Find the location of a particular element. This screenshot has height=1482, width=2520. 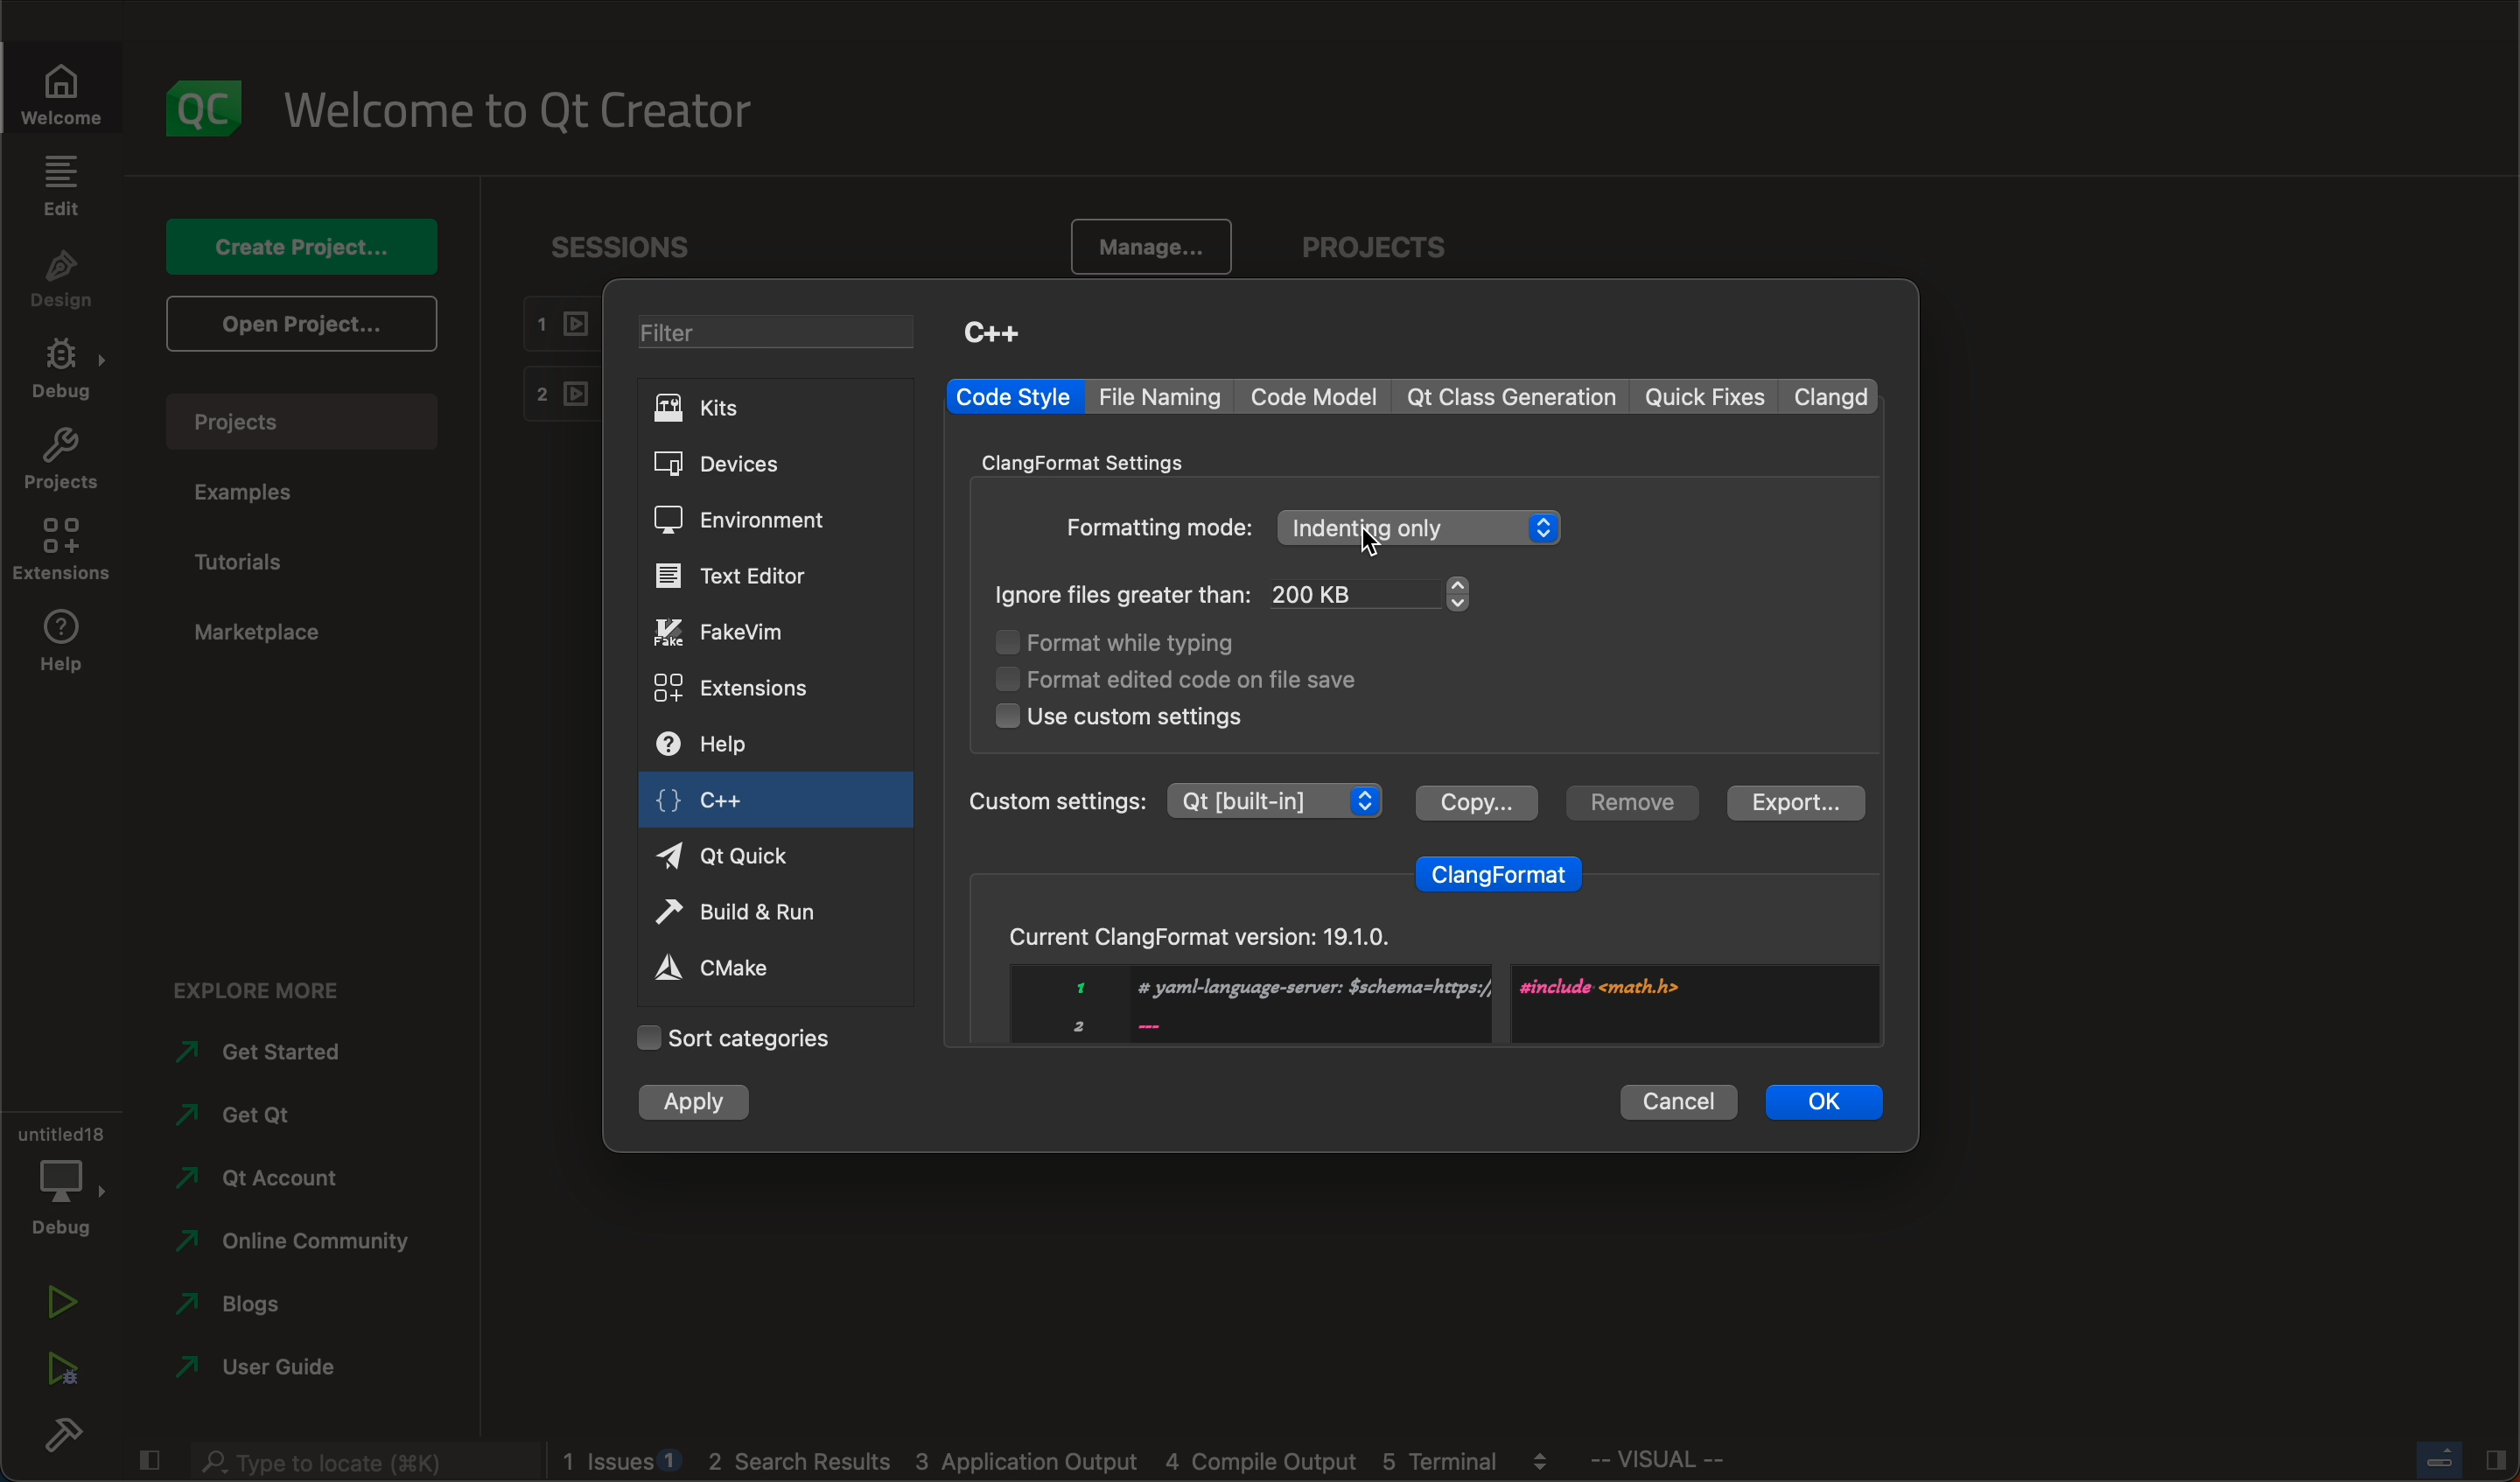

qt is located at coordinates (253, 1123).